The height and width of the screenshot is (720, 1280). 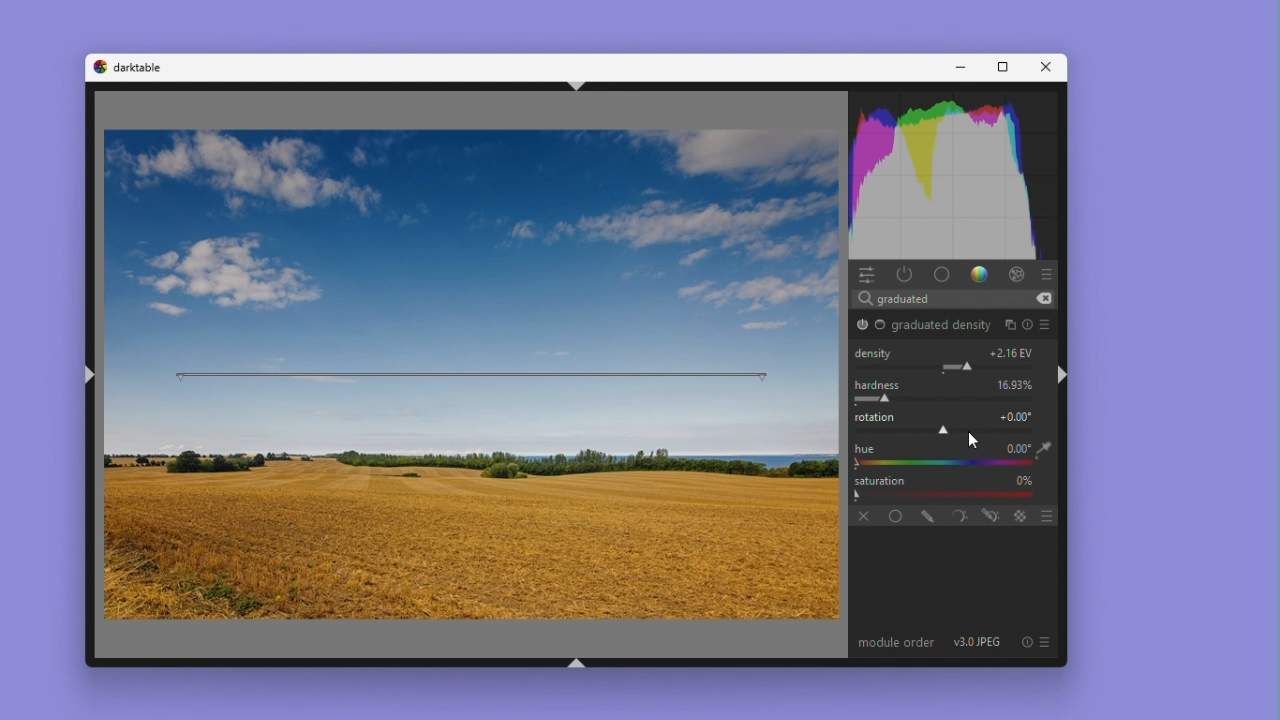 What do you see at coordinates (1016, 273) in the screenshot?
I see `effect` at bounding box center [1016, 273].